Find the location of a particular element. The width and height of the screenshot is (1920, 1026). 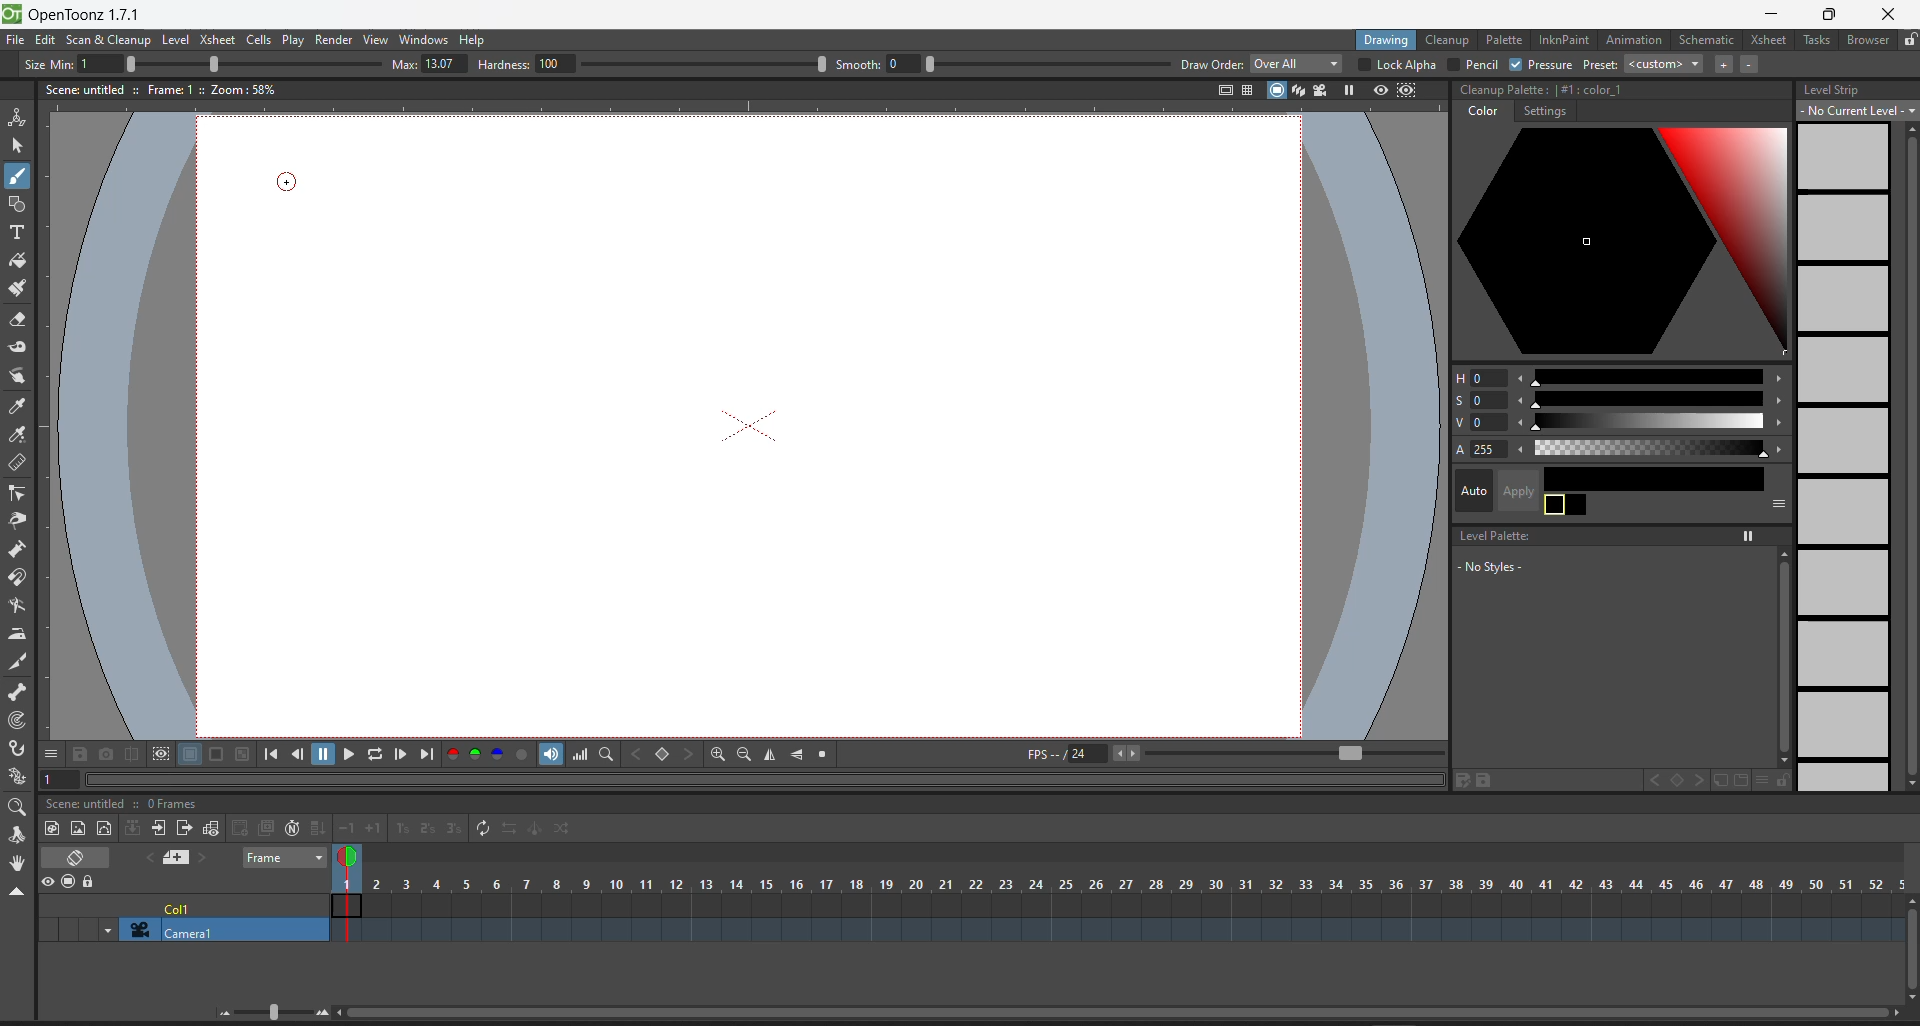

eraser tool is located at coordinates (20, 319).